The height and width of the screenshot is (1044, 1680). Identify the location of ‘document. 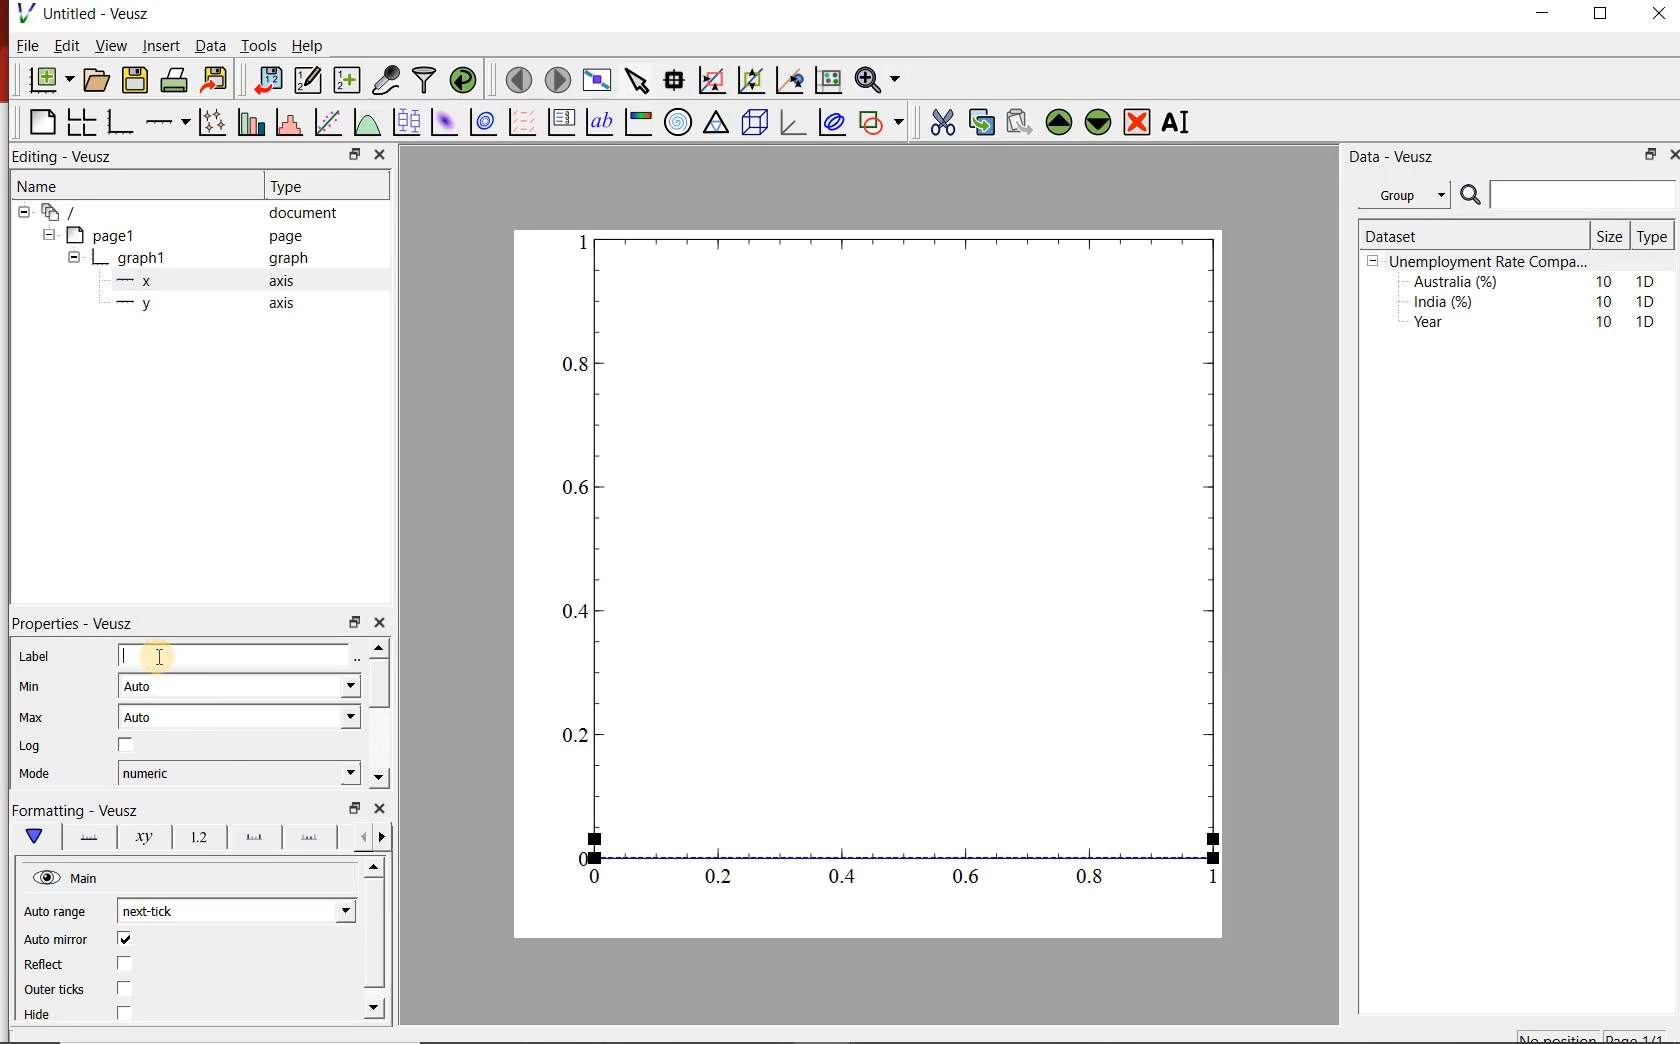
(187, 211).